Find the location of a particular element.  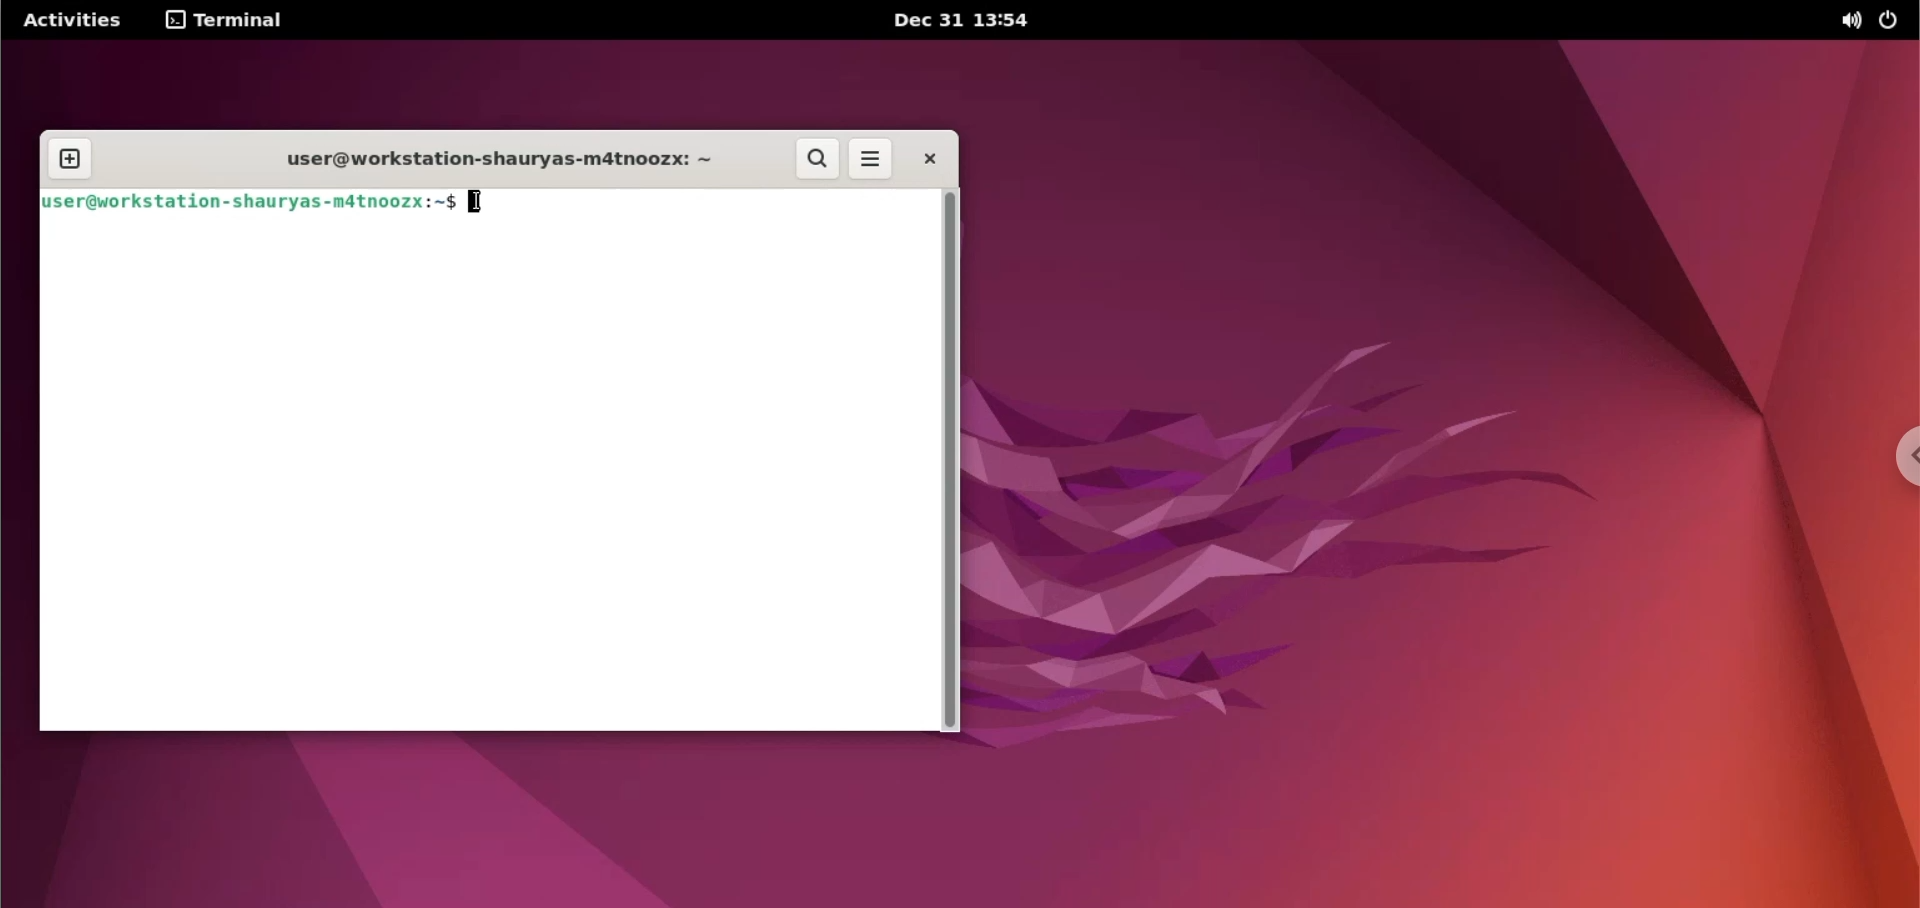

search is located at coordinates (819, 159).